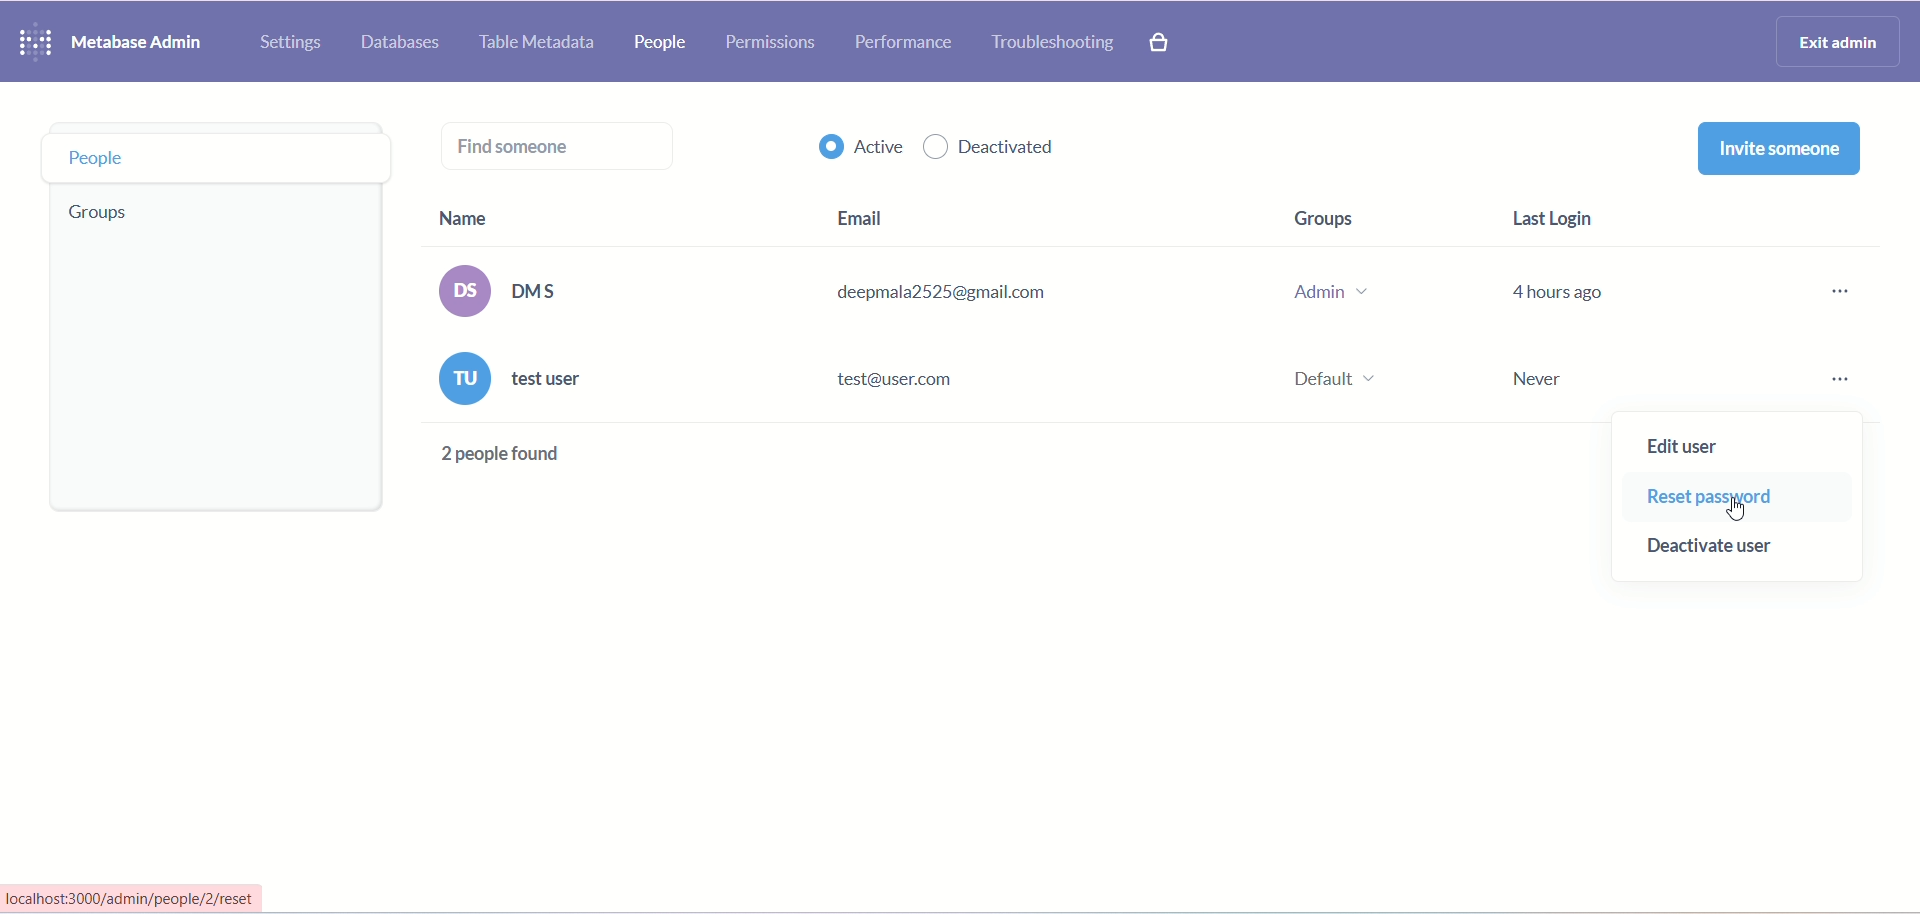  Describe the element at coordinates (289, 43) in the screenshot. I see `settings` at that location.